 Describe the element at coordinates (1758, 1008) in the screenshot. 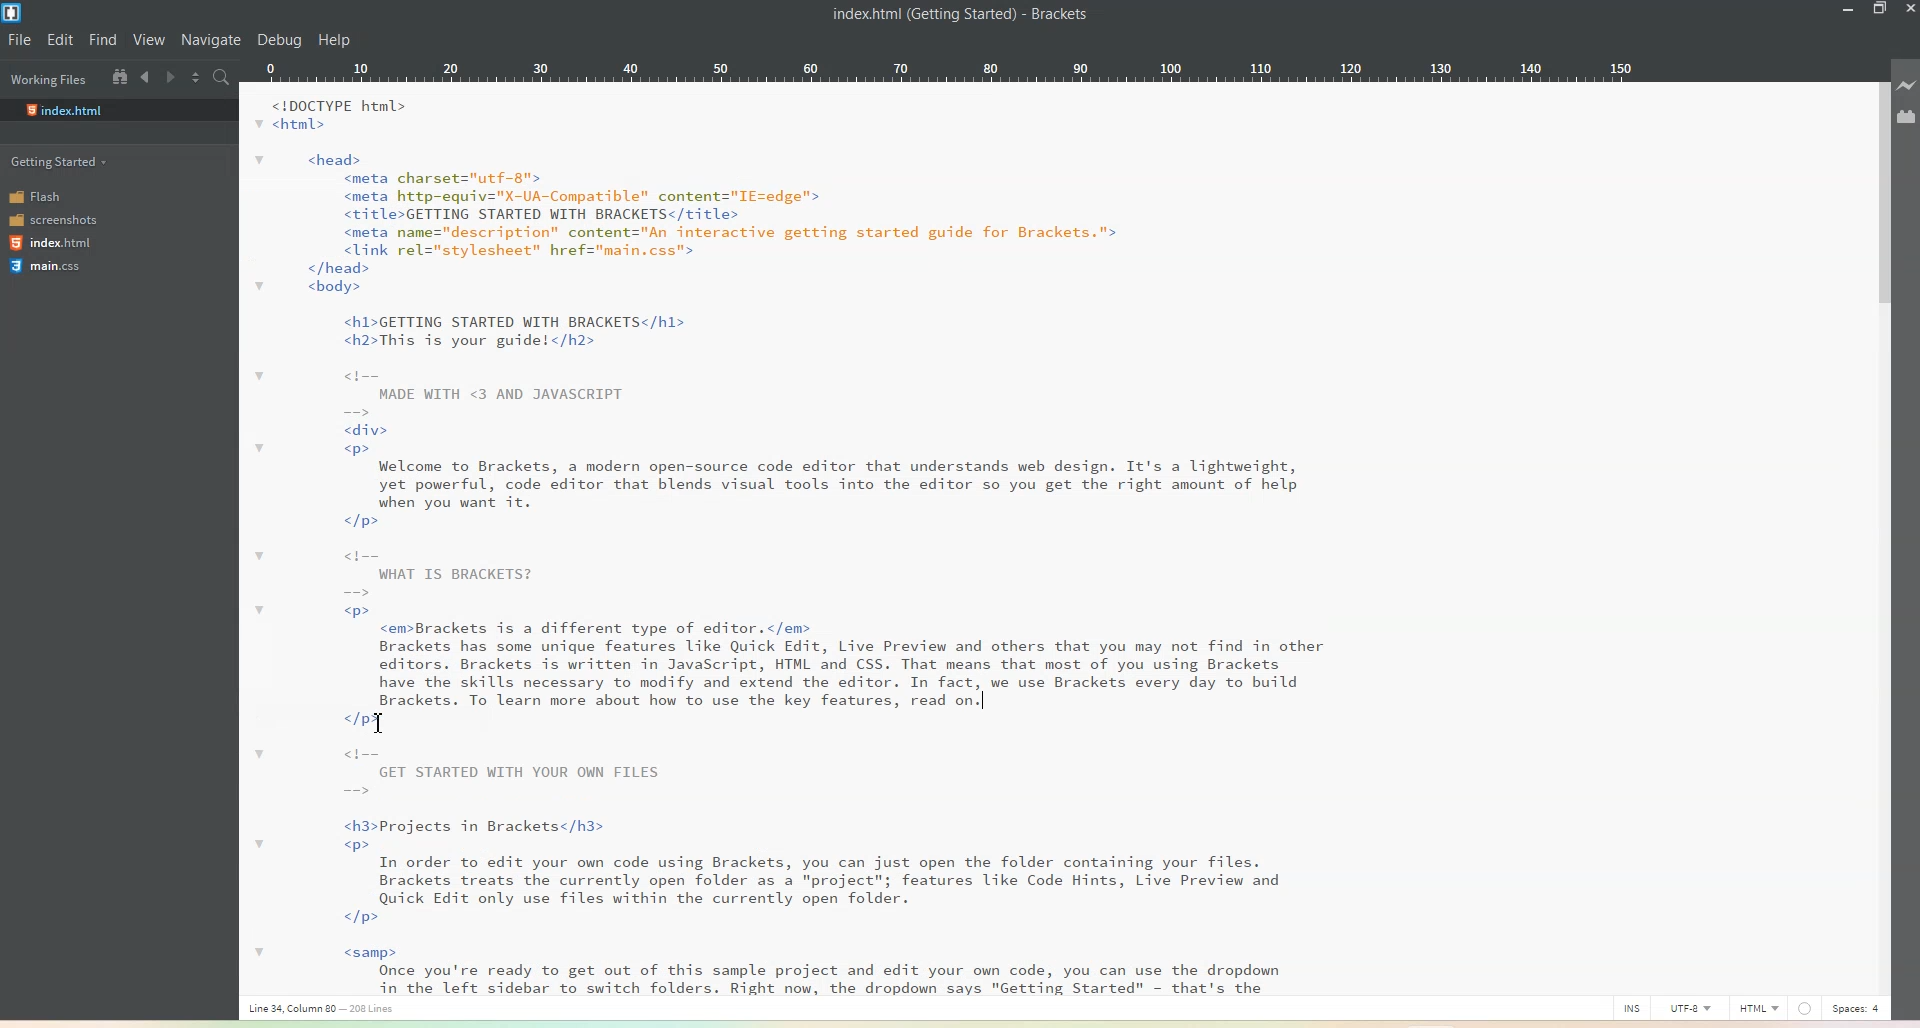

I see `HTML` at that location.